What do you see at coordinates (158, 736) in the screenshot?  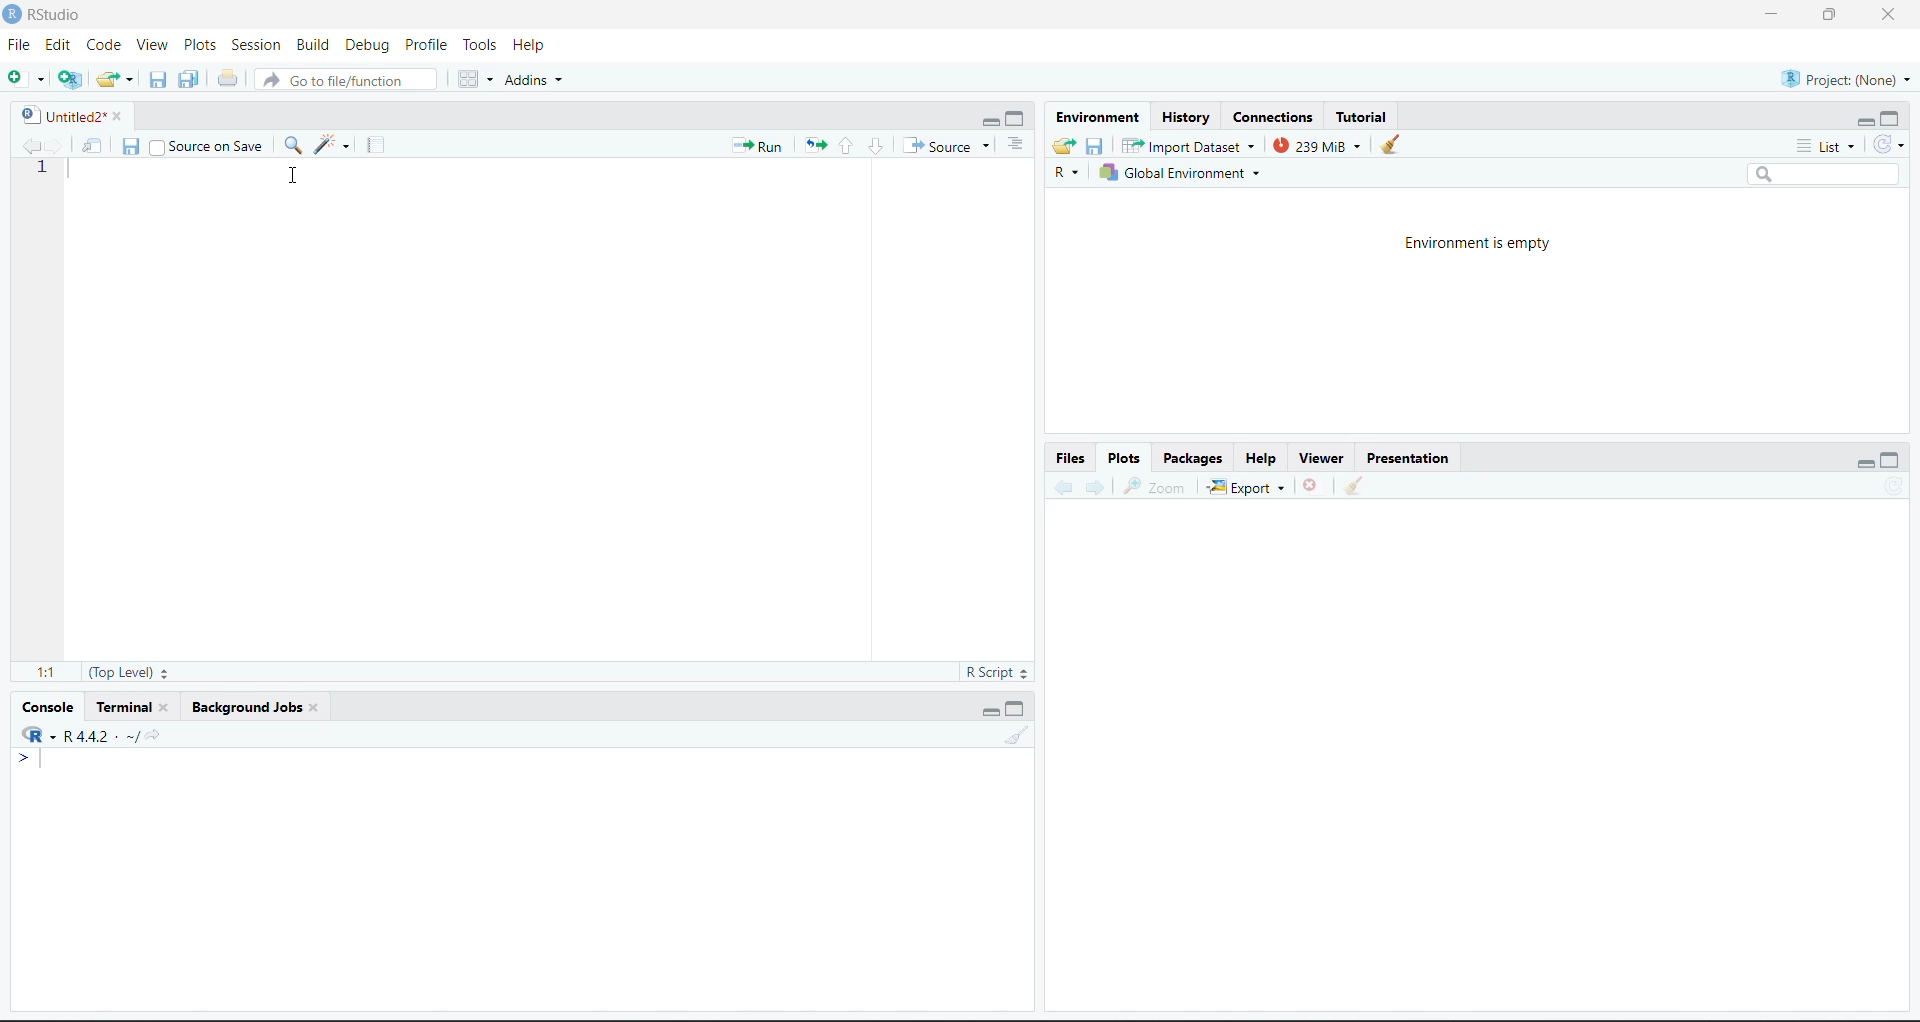 I see `View the current working directory` at bounding box center [158, 736].